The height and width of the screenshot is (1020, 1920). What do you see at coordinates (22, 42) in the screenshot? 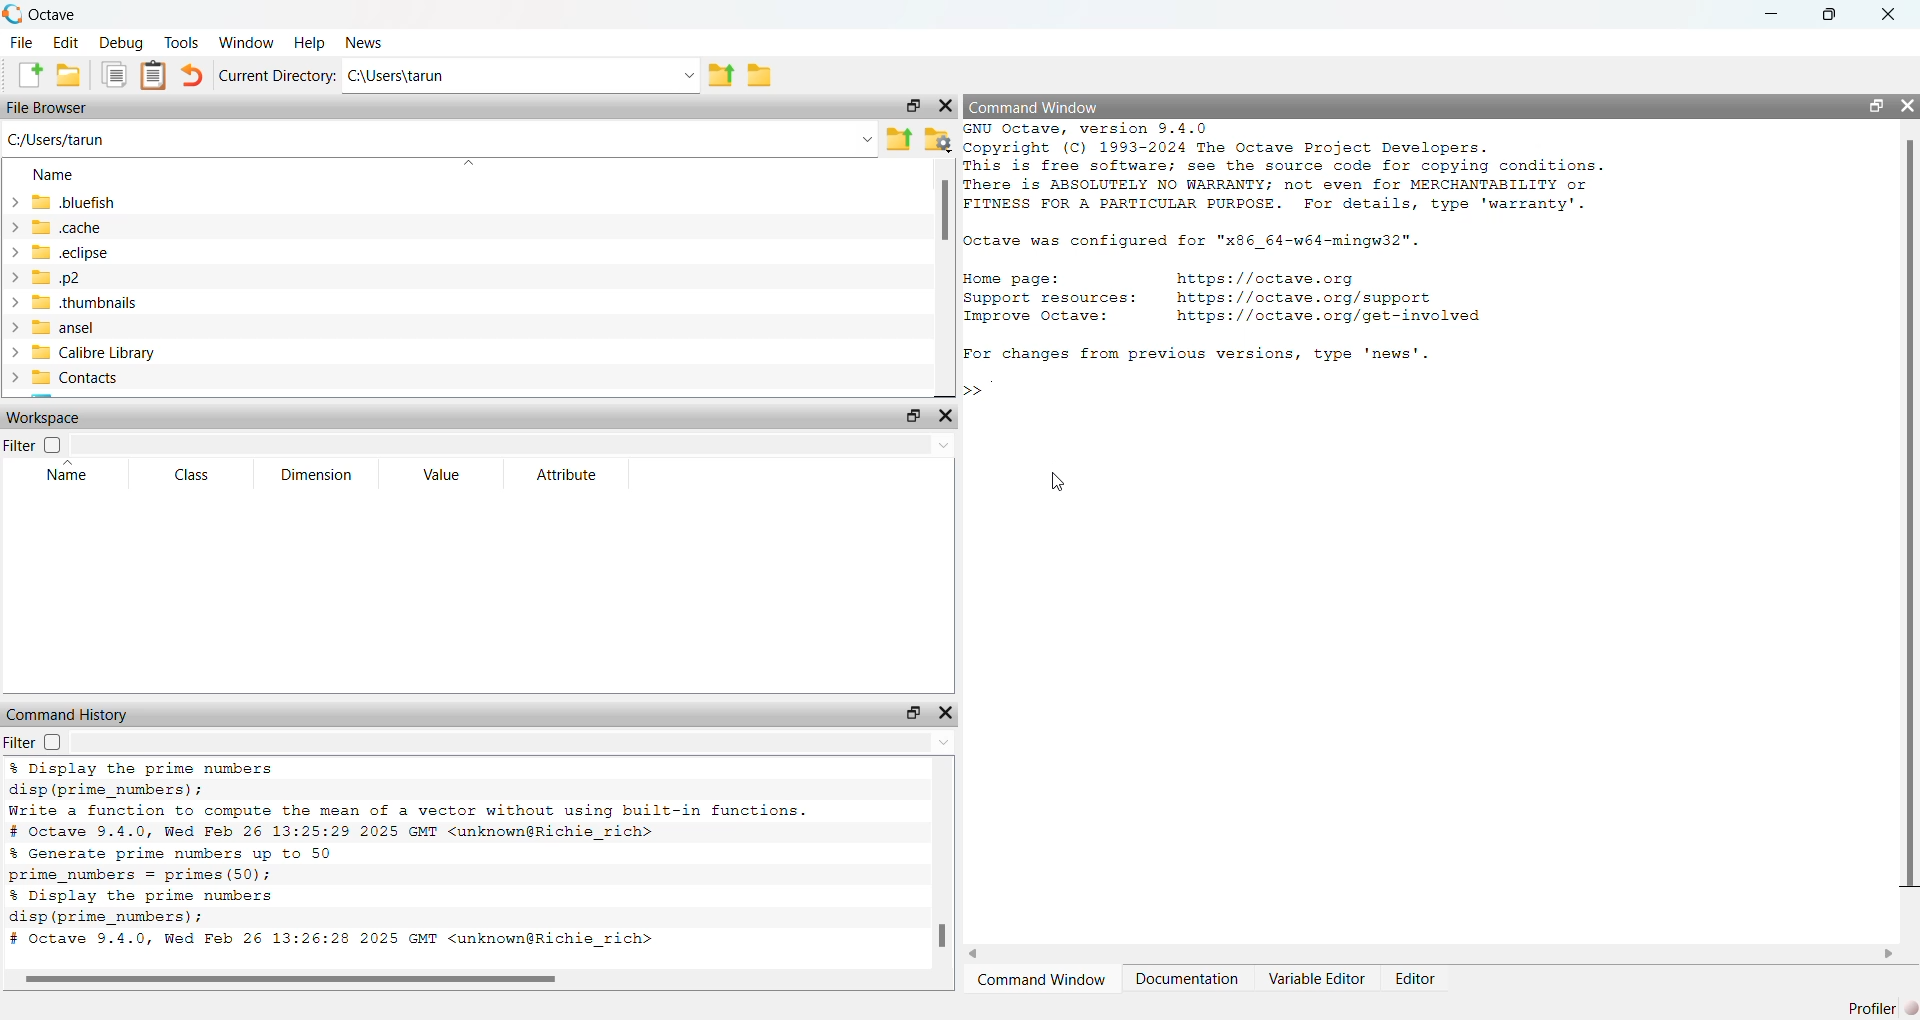
I see `File` at bounding box center [22, 42].